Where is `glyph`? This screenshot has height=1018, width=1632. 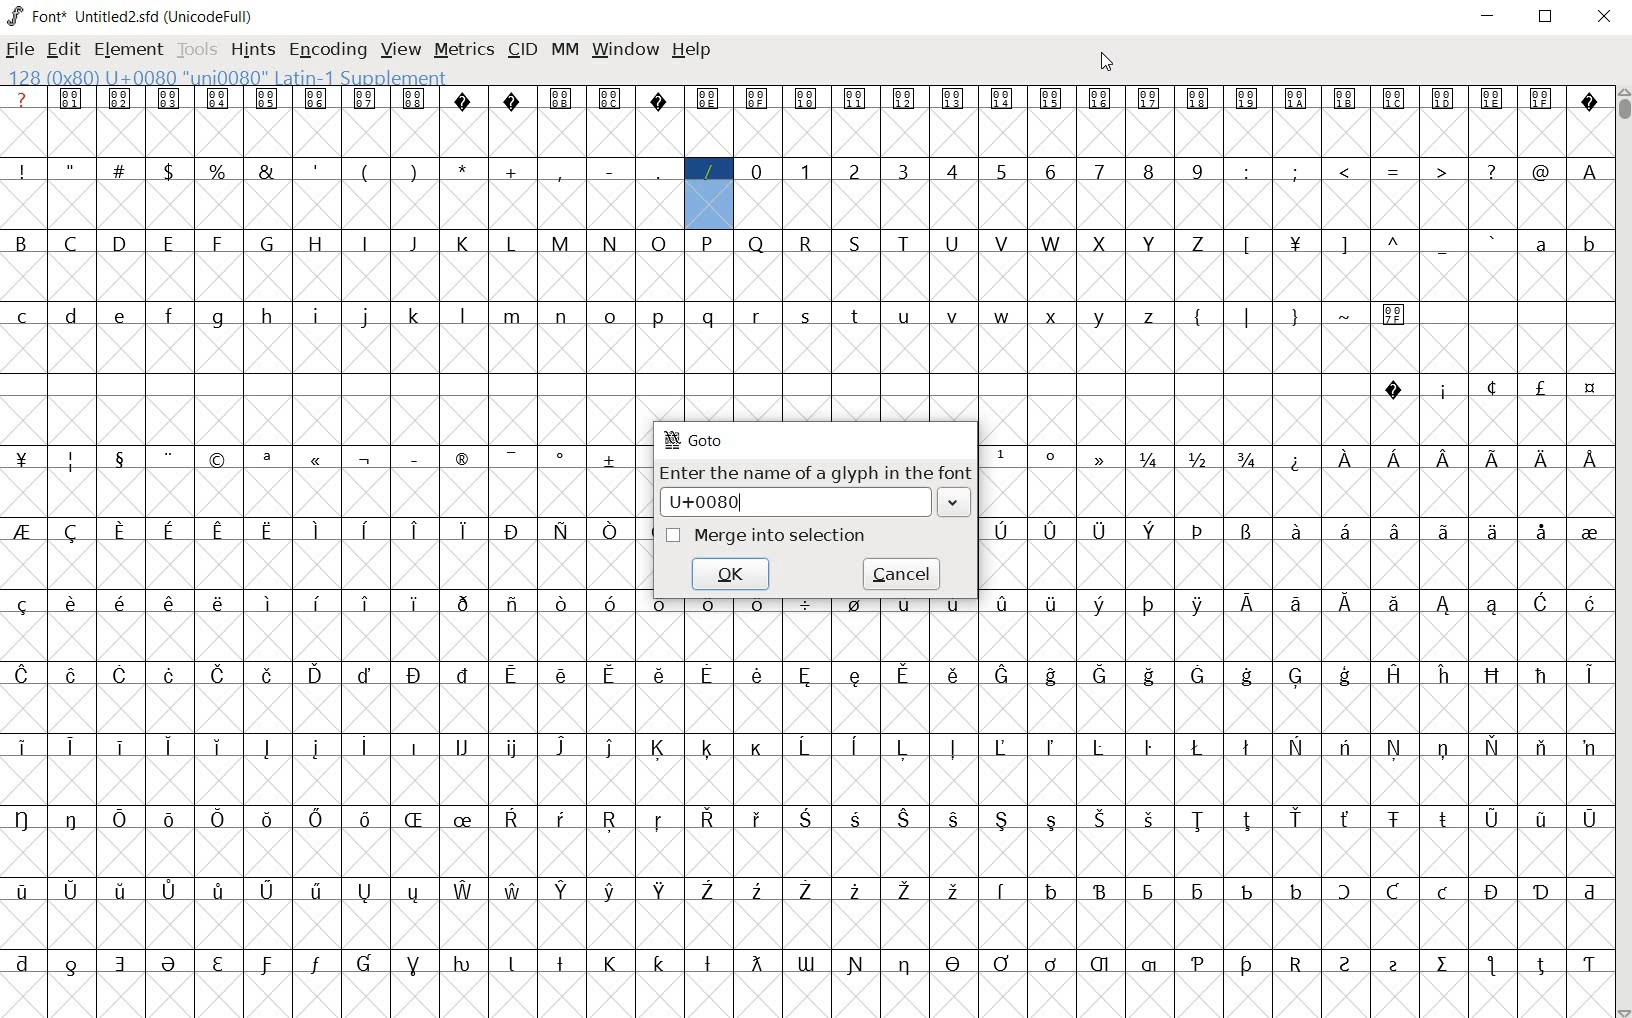
glyph is located at coordinates (1051, 604).